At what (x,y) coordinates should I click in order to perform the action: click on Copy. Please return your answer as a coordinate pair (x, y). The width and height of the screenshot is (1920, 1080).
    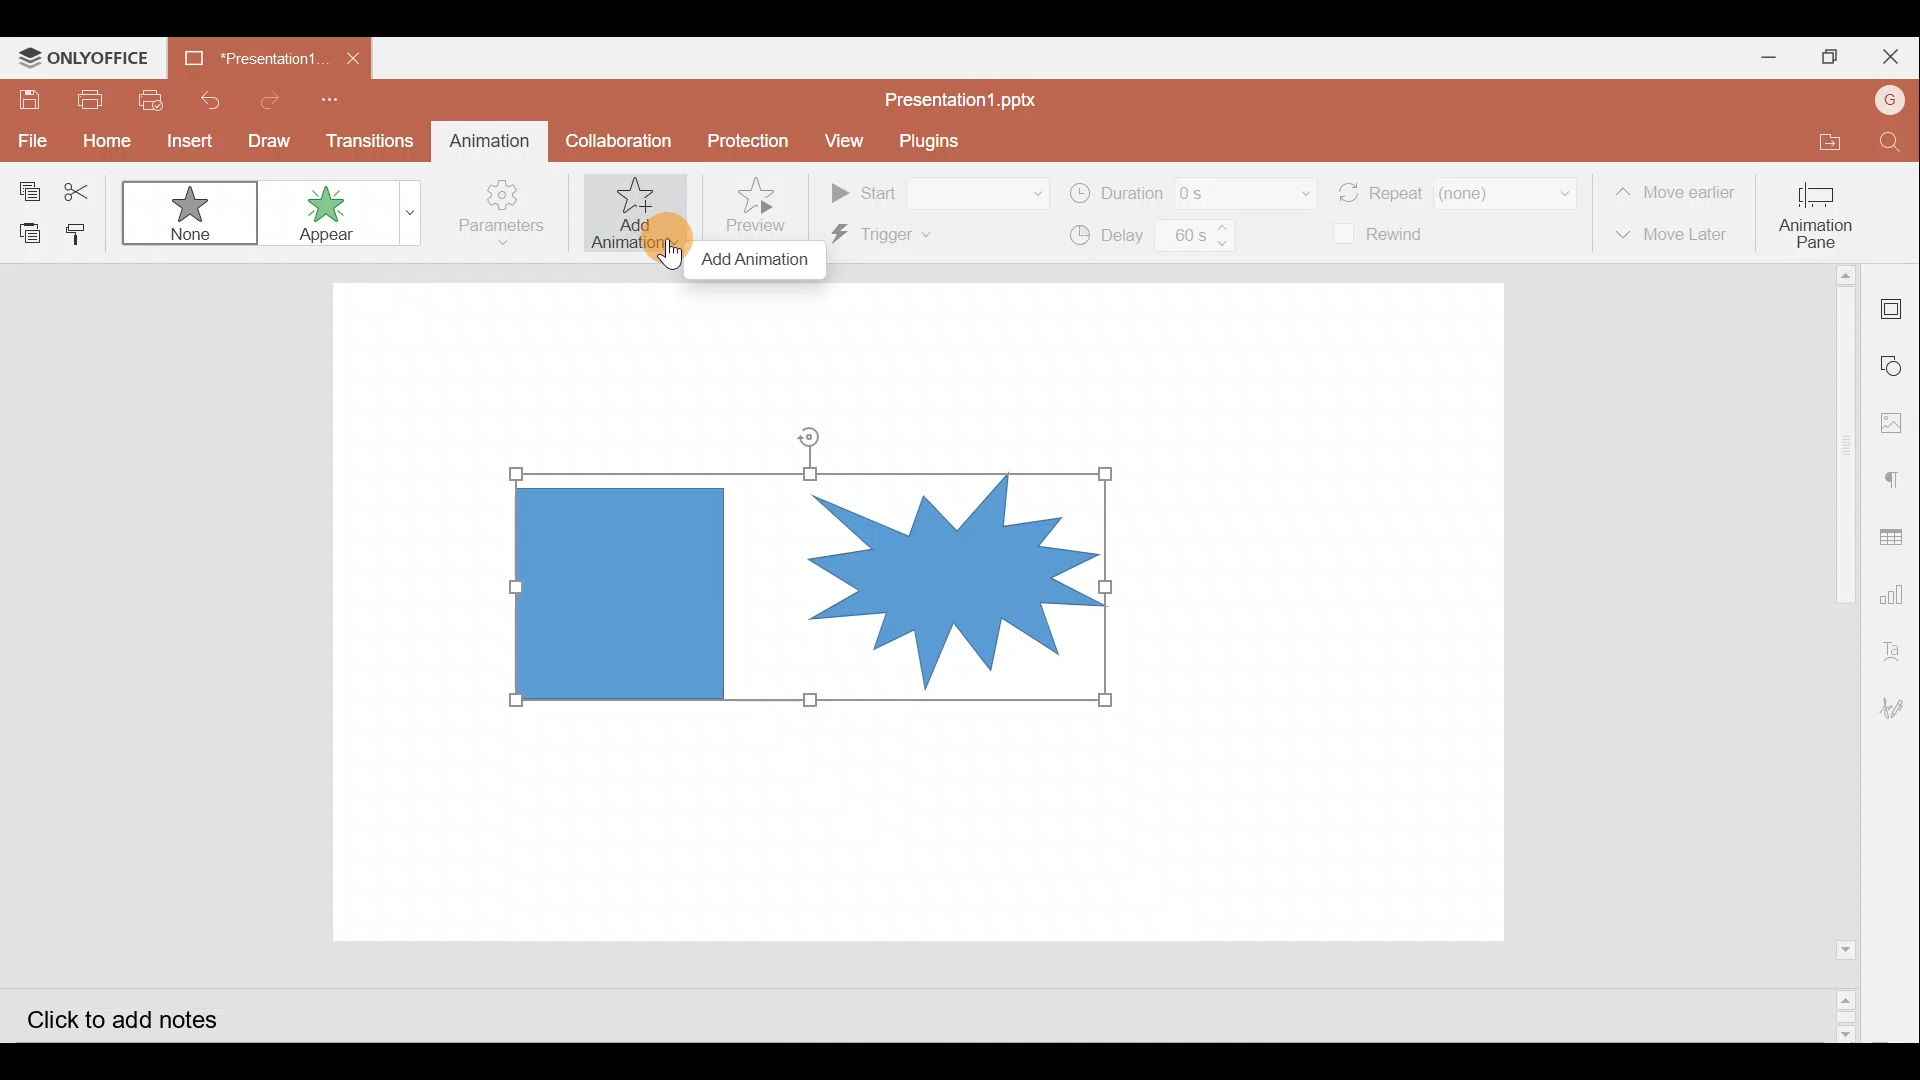
    Looking at the image, I should click on (24, 185).